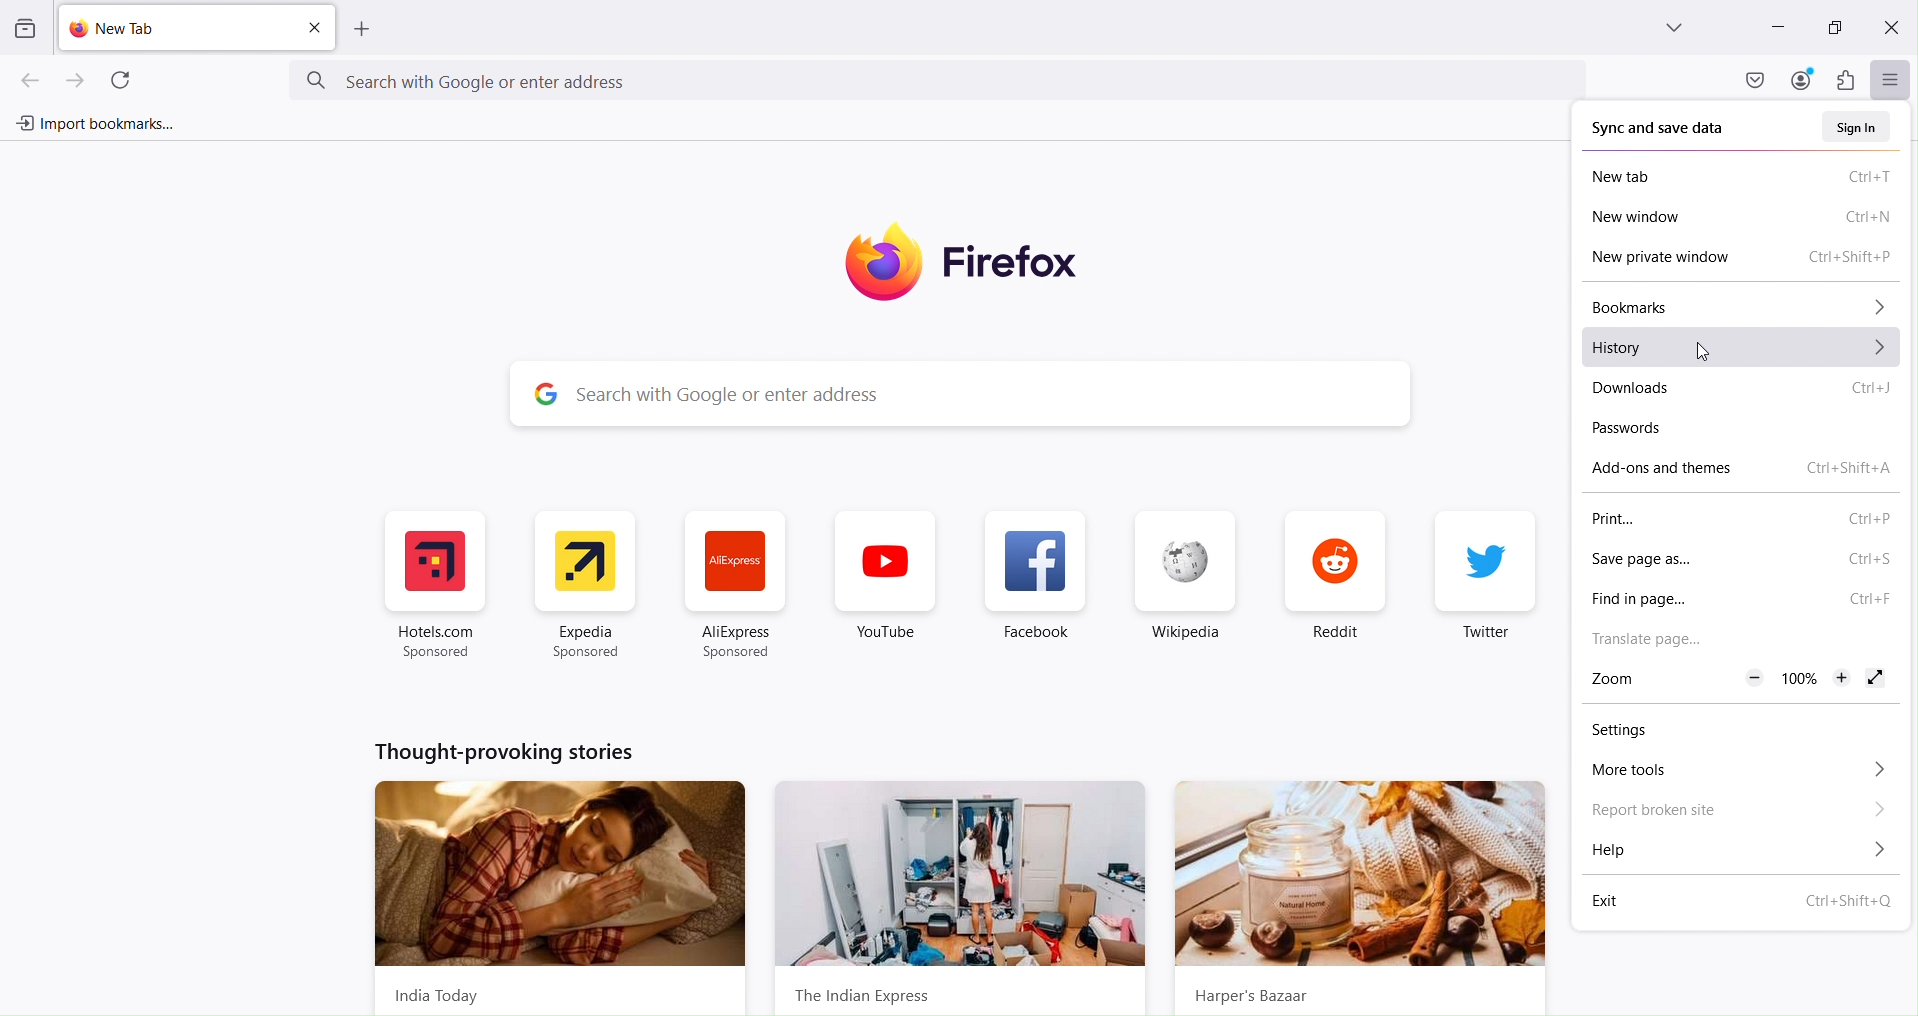 The image size is (1918, 1016). What do you see at coordinates (556, 894) in the screenshot?
I see `India today` at bounding box center [556, 894].